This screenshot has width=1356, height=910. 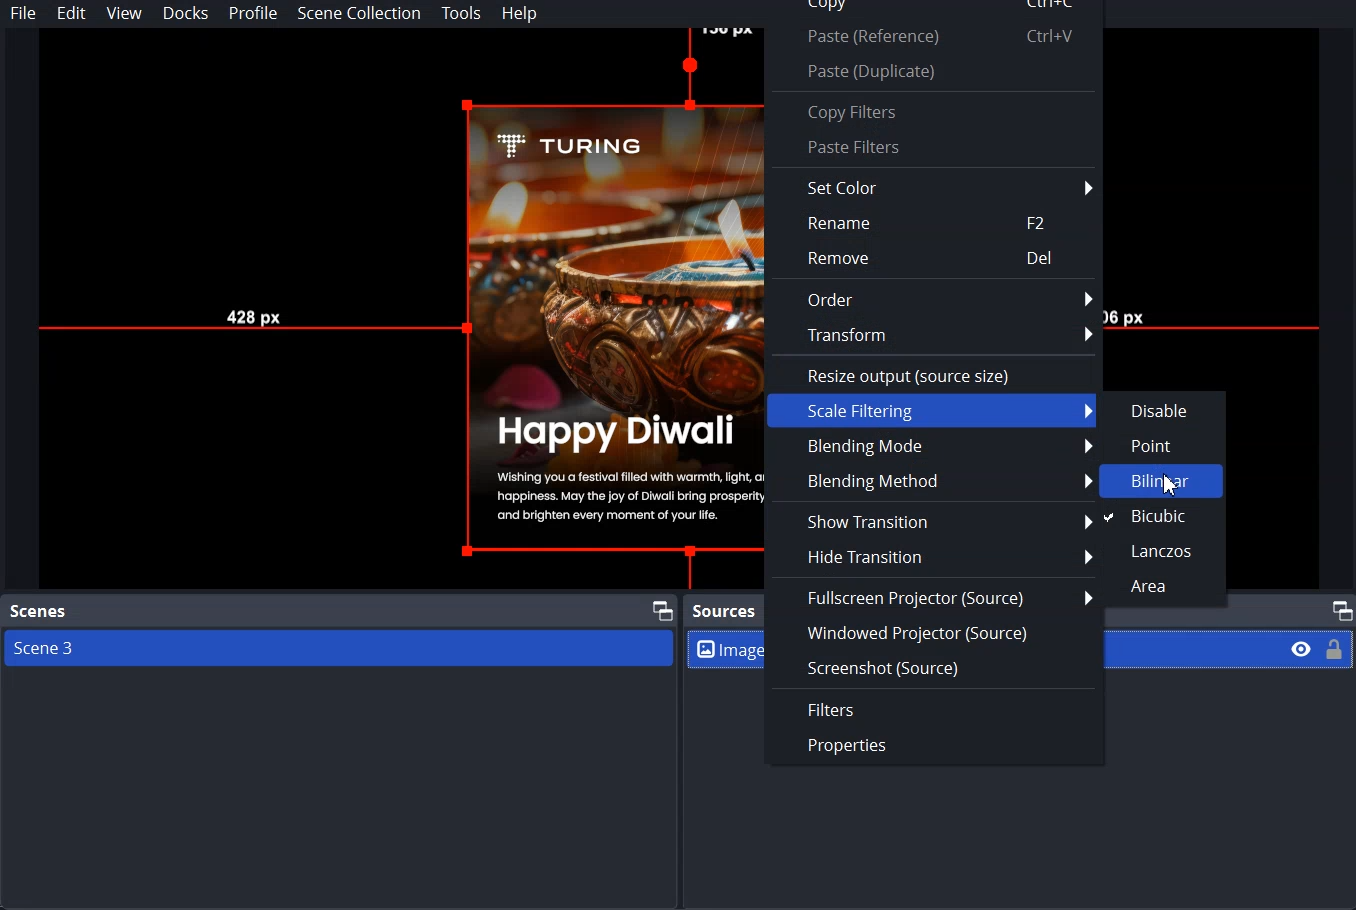 What do you see at coordinates (389, 309) in the screenshot?
I see `Bounding box file preview` at bounding box center [389, 309].